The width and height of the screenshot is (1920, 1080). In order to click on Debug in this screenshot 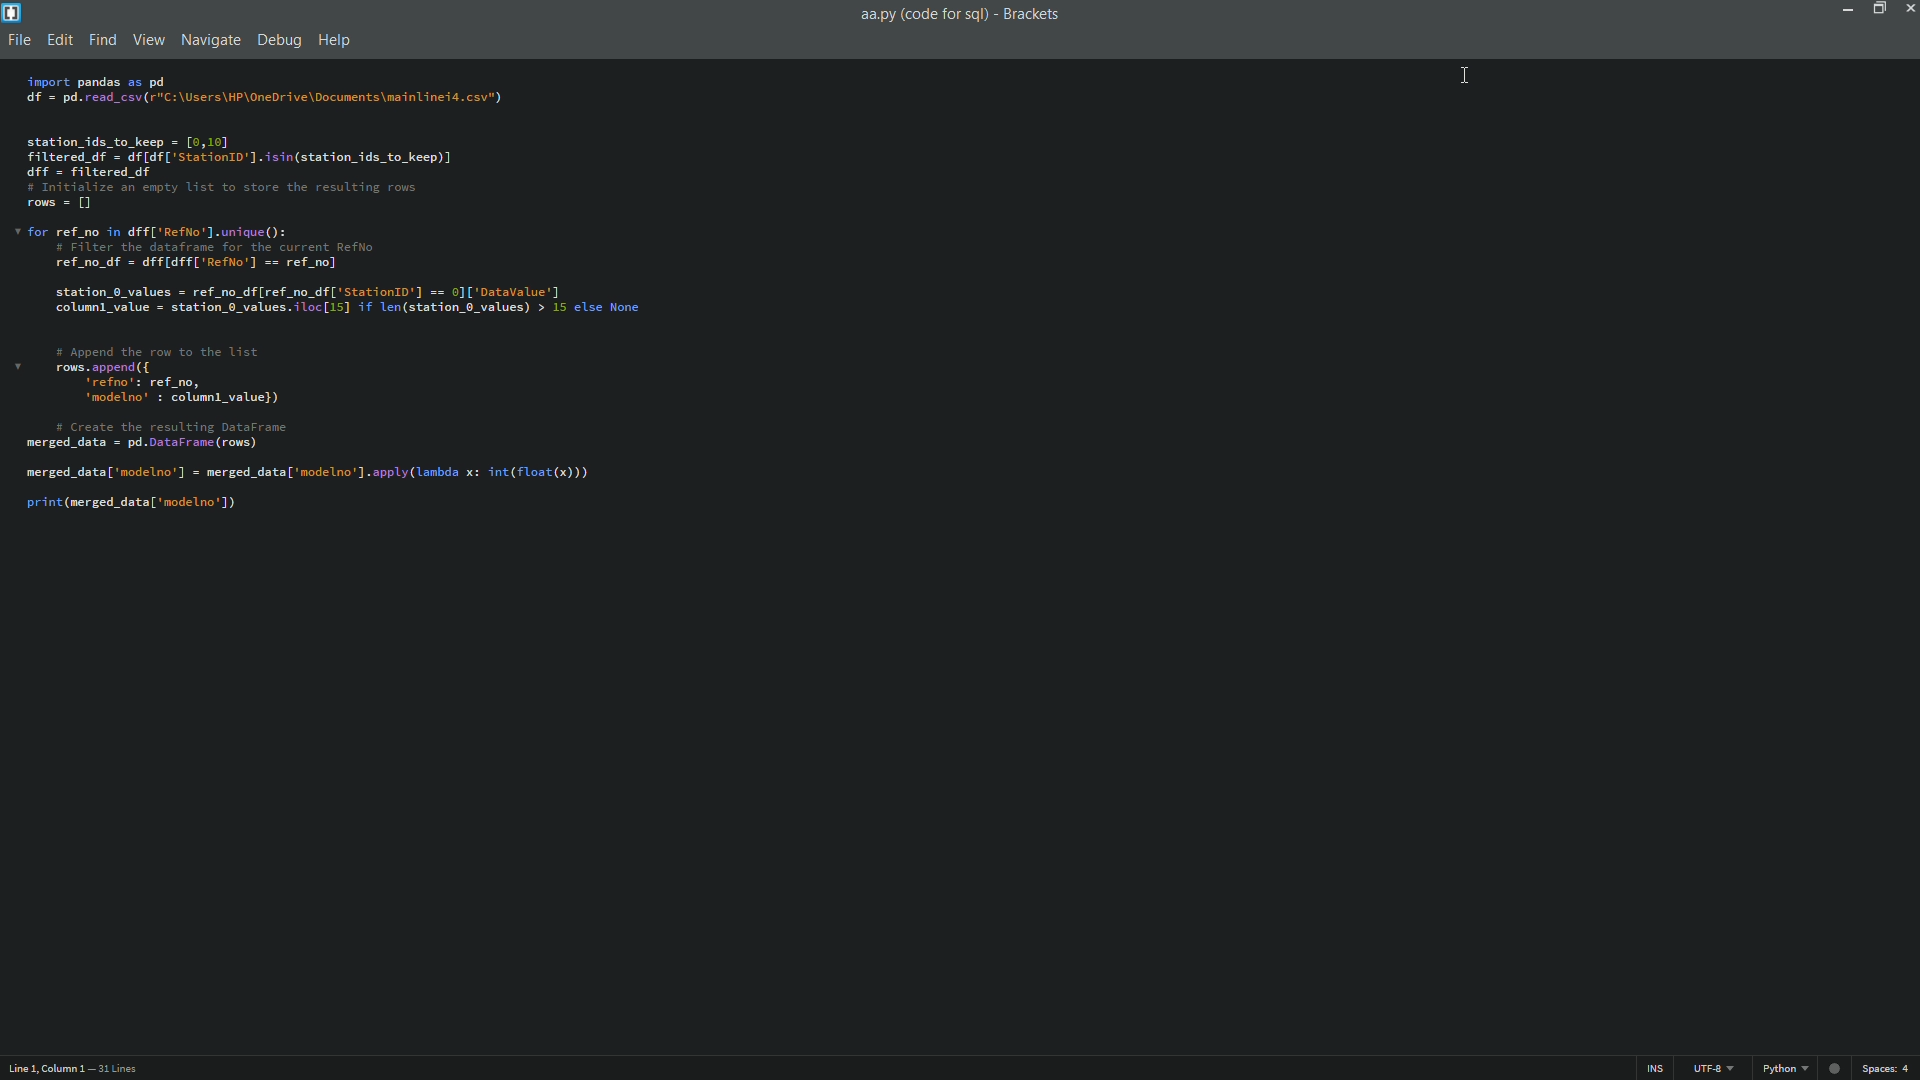, I will do `click(279, 41)`.